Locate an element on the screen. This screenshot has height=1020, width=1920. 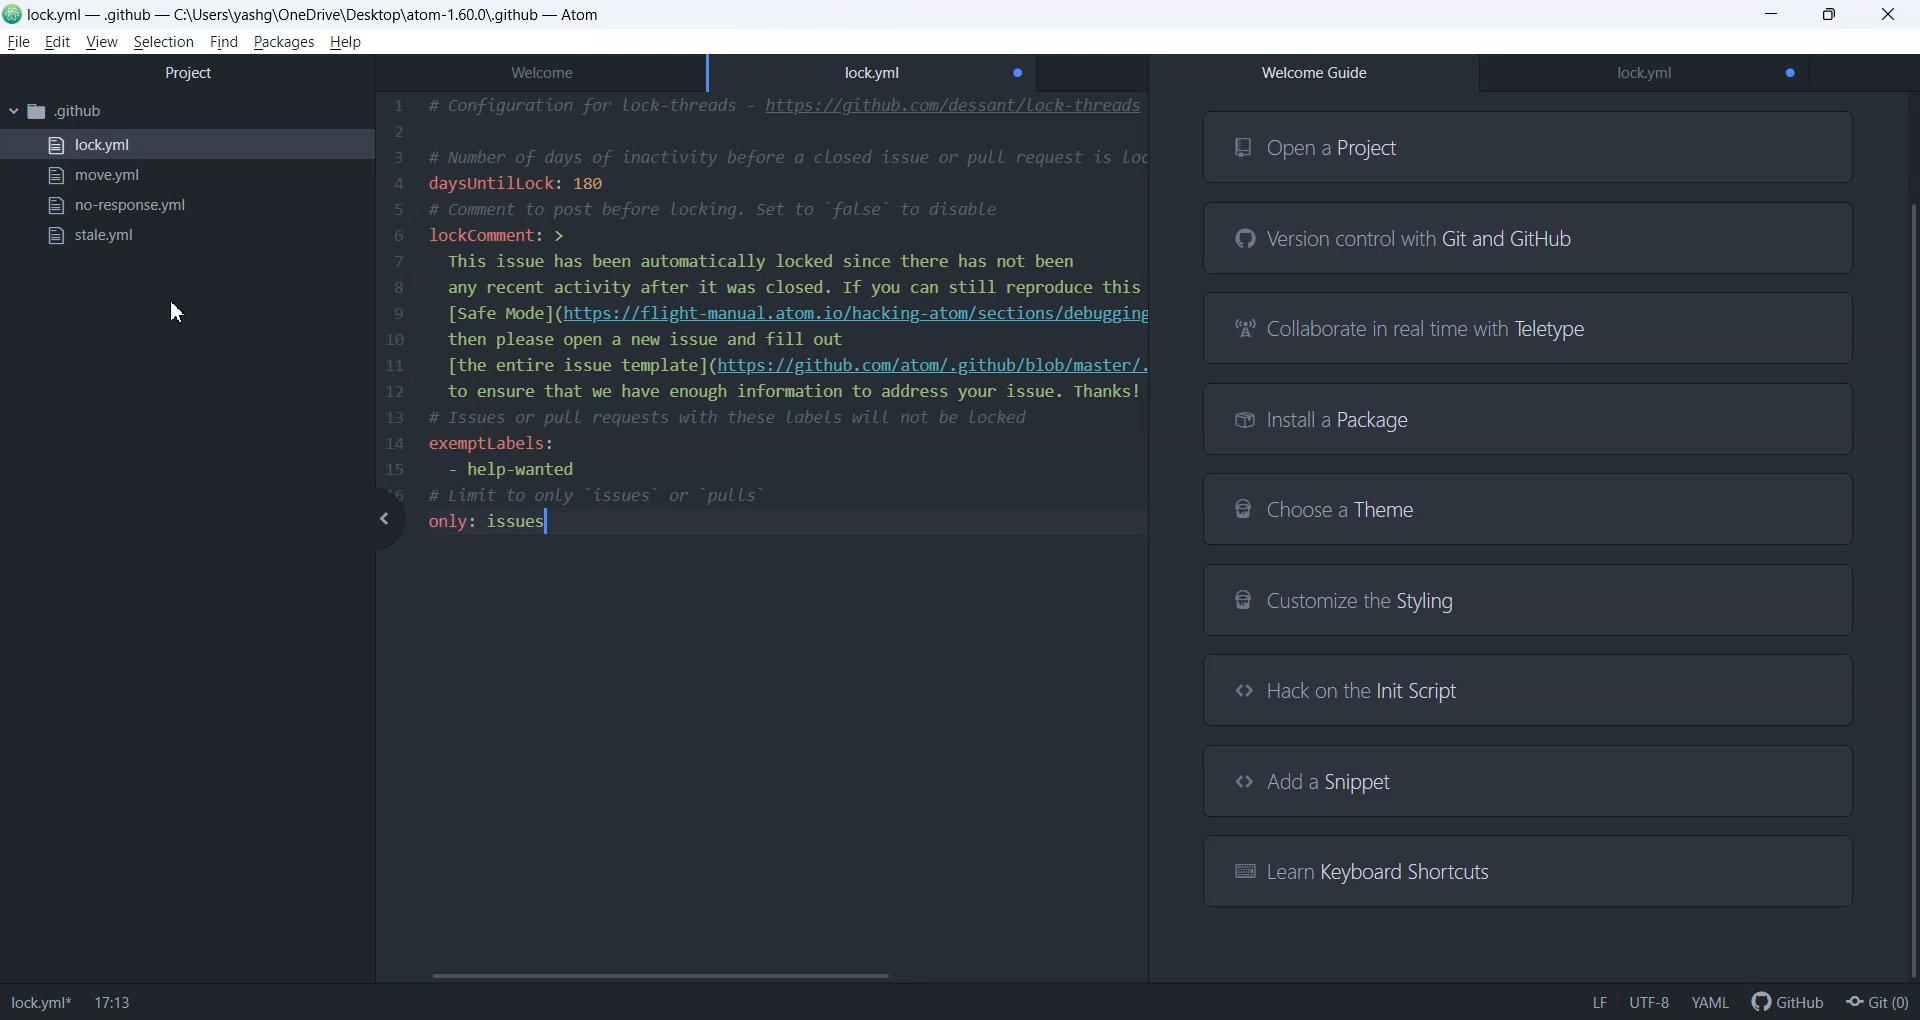
Minimize is located at coordinates (1773, 15).